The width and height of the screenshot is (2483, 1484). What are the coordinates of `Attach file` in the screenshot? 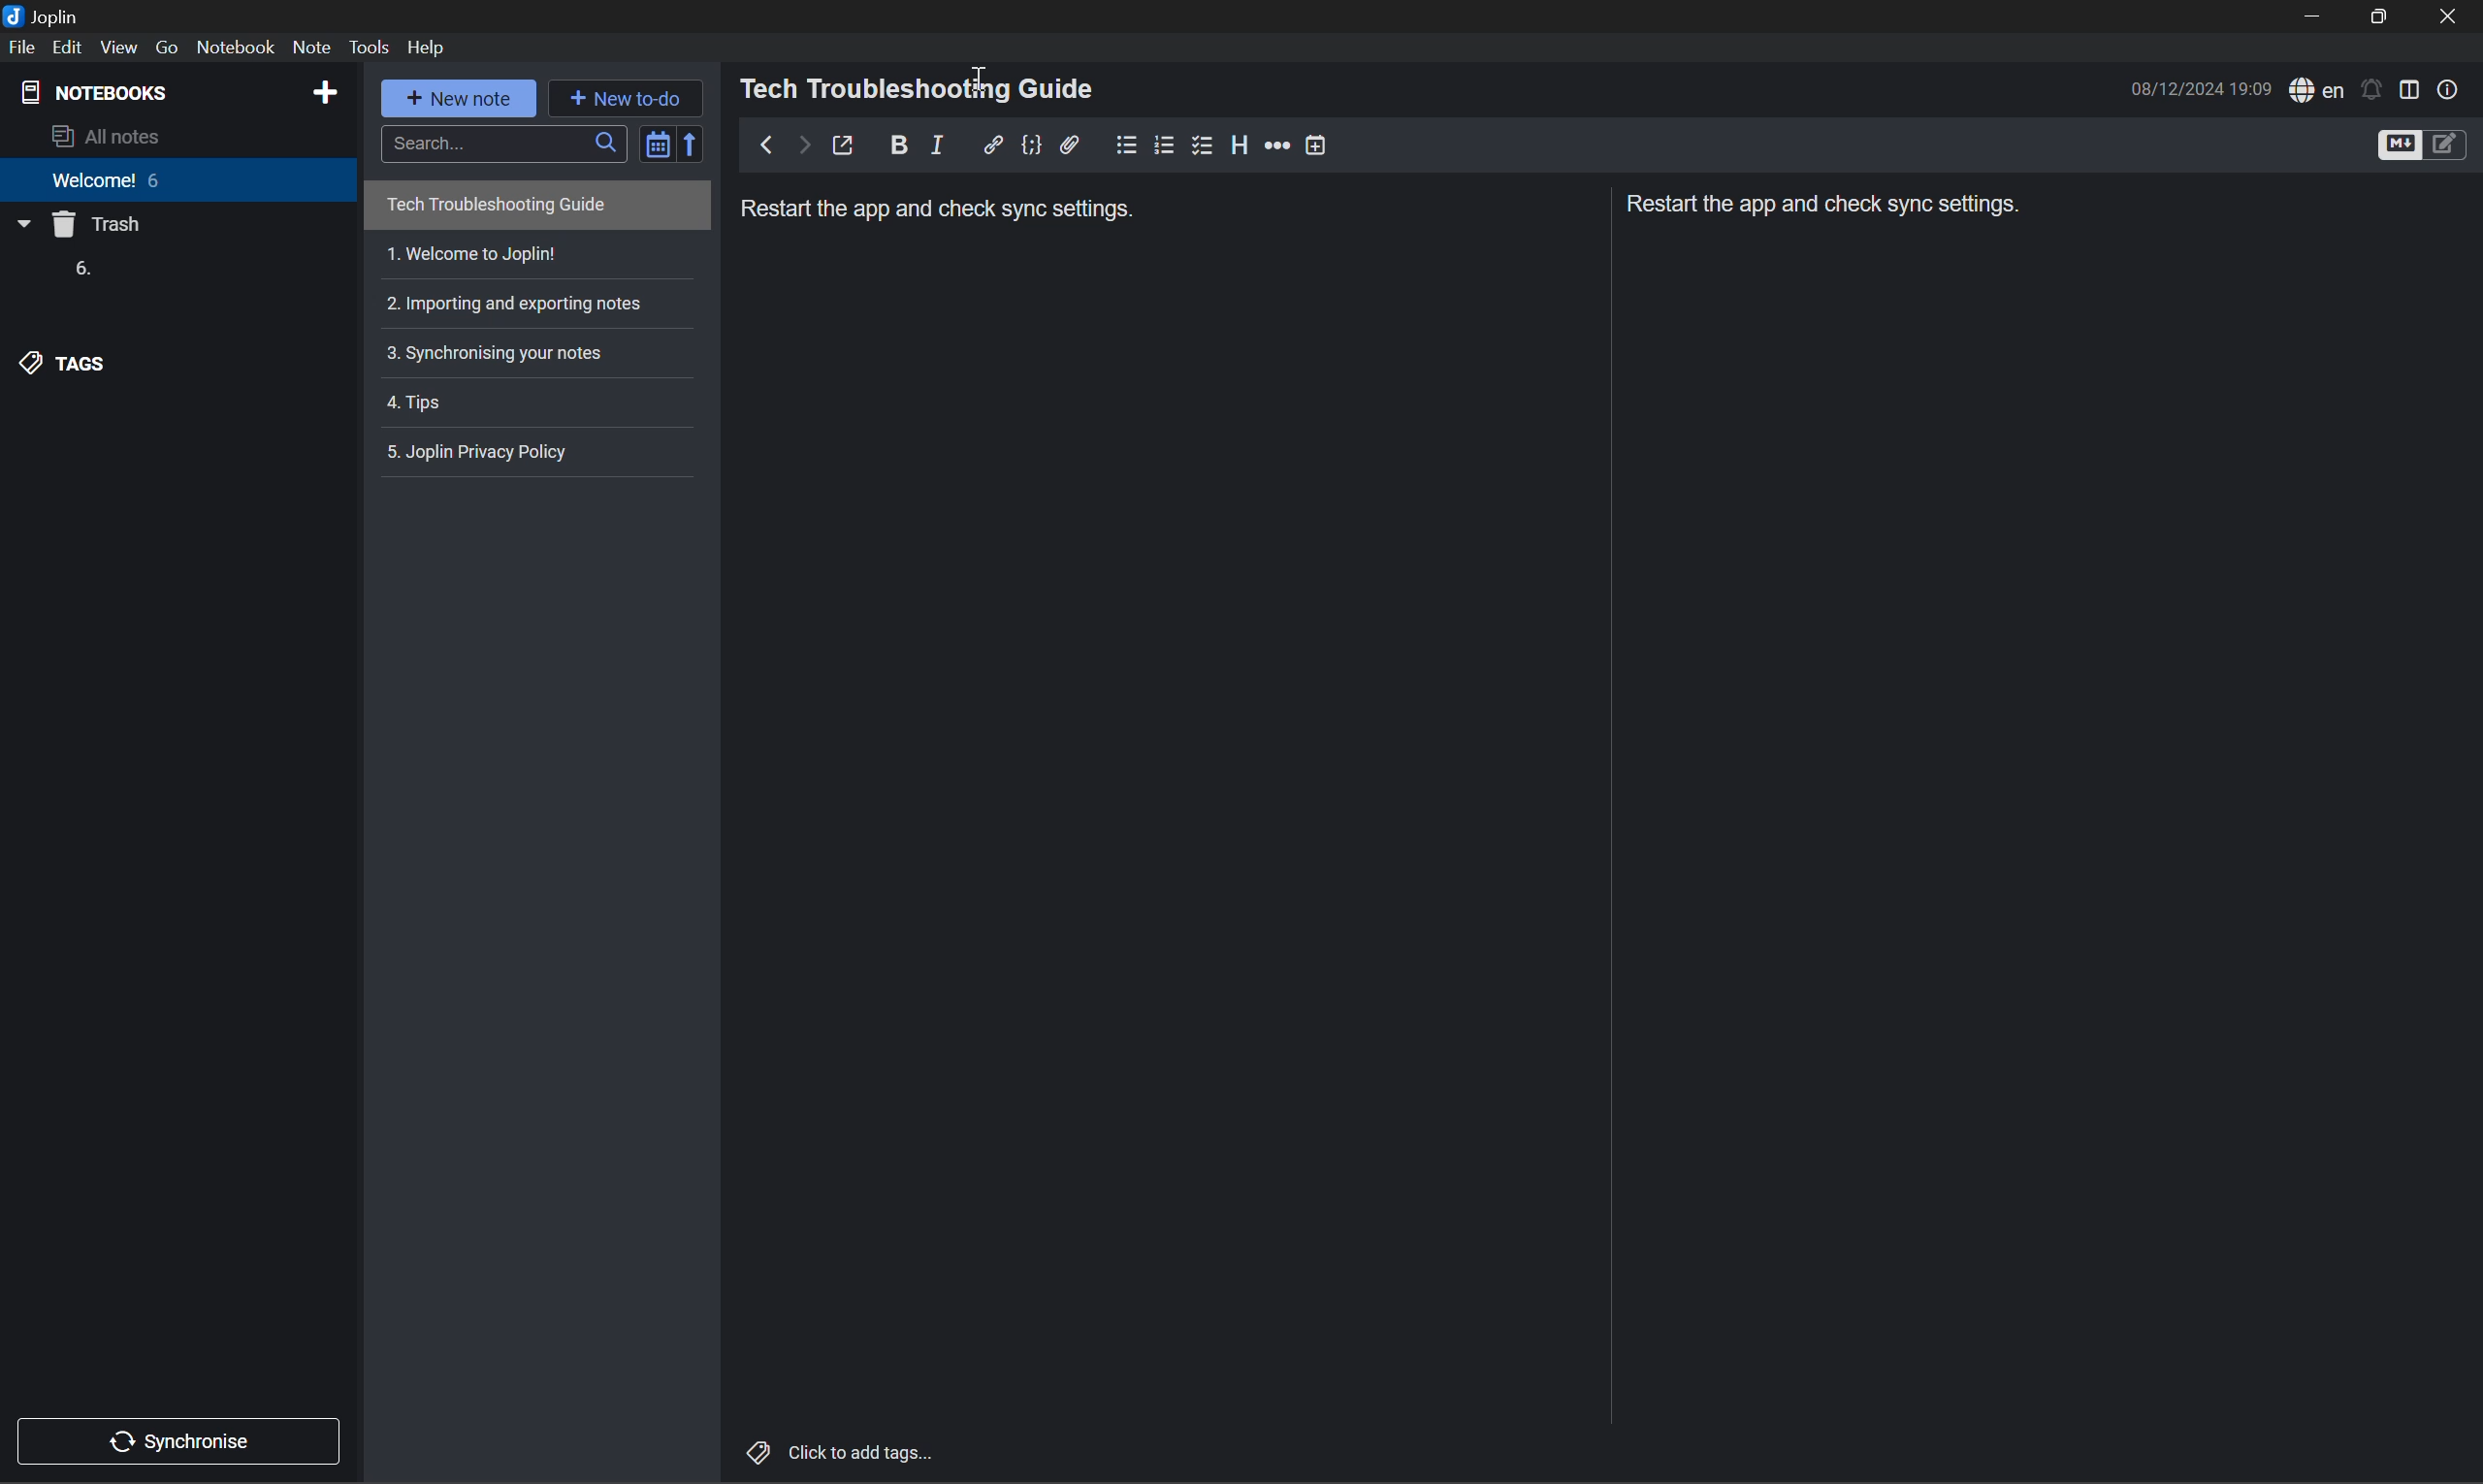 It's located at (1073, 144).